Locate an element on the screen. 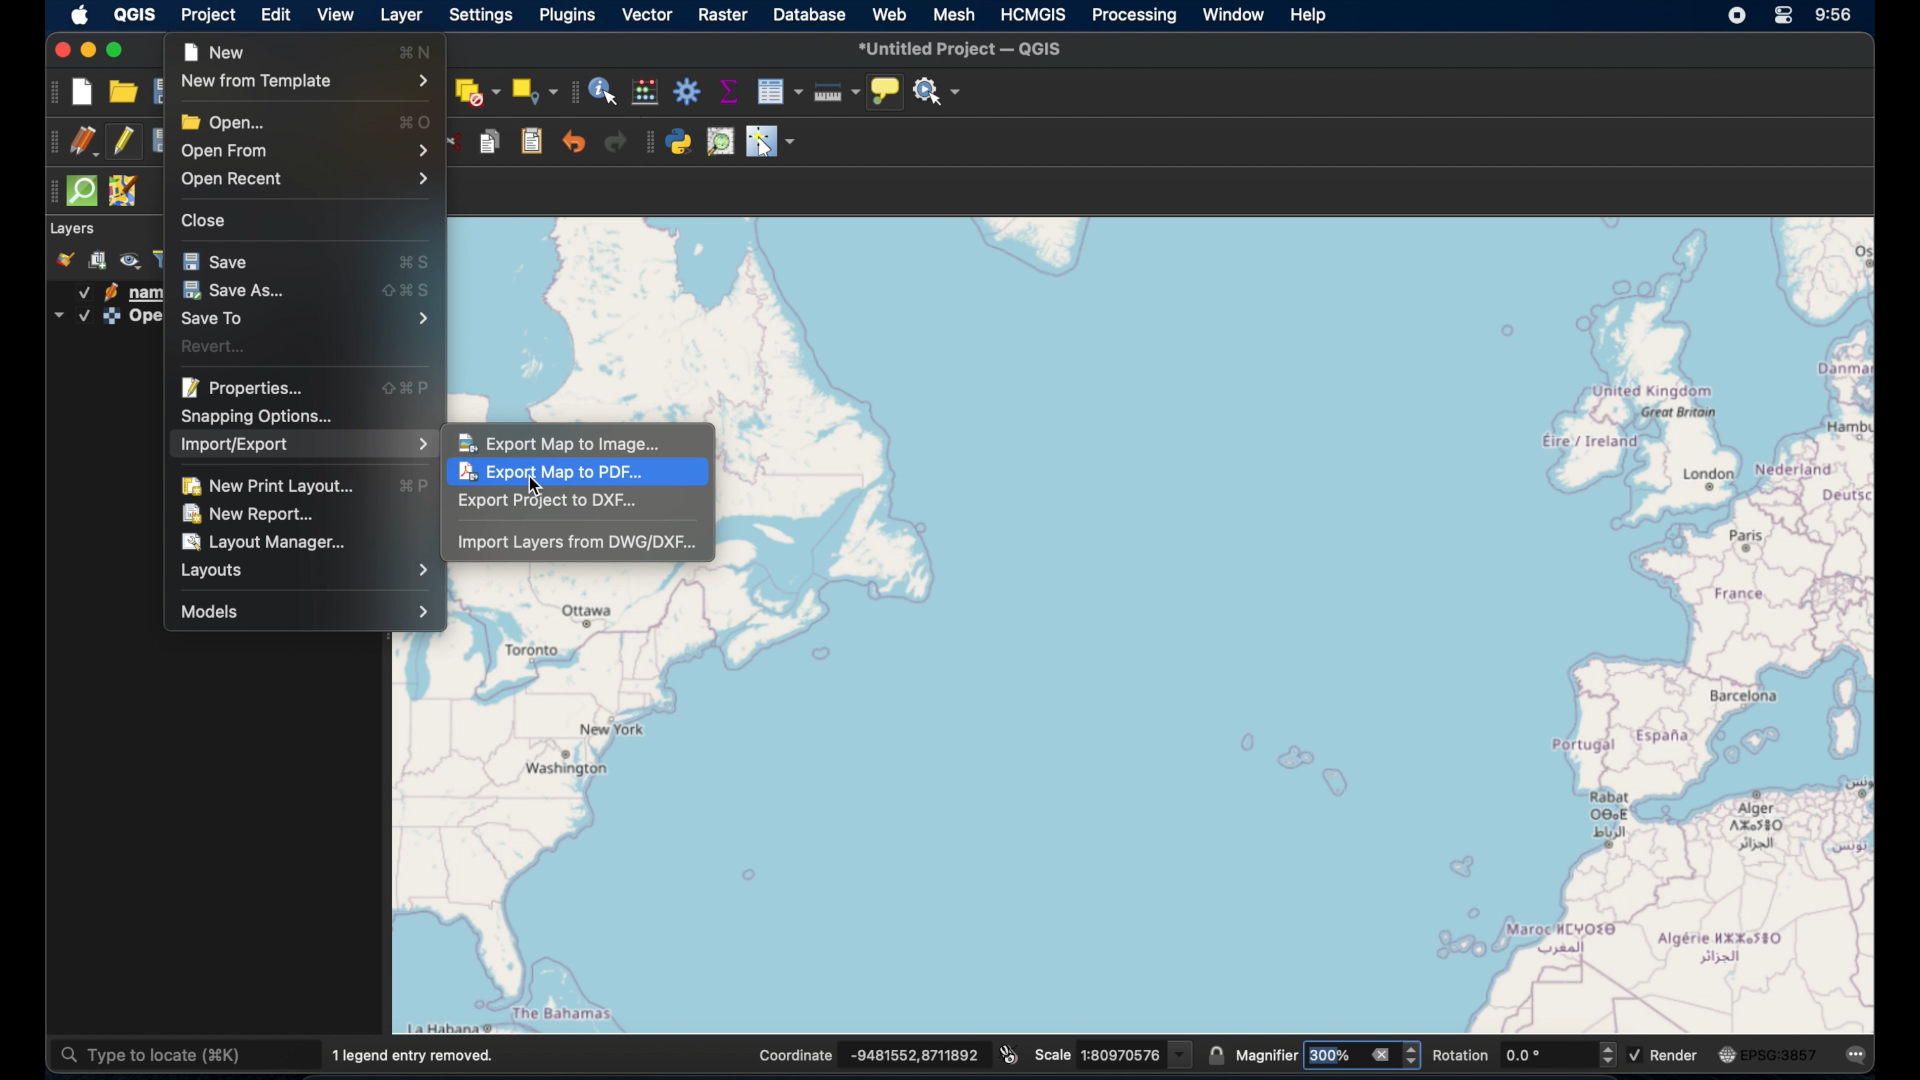 The height and width of the screenshot is (1080, 1920). new print layout shortcut is located at coordinates (415, 486).